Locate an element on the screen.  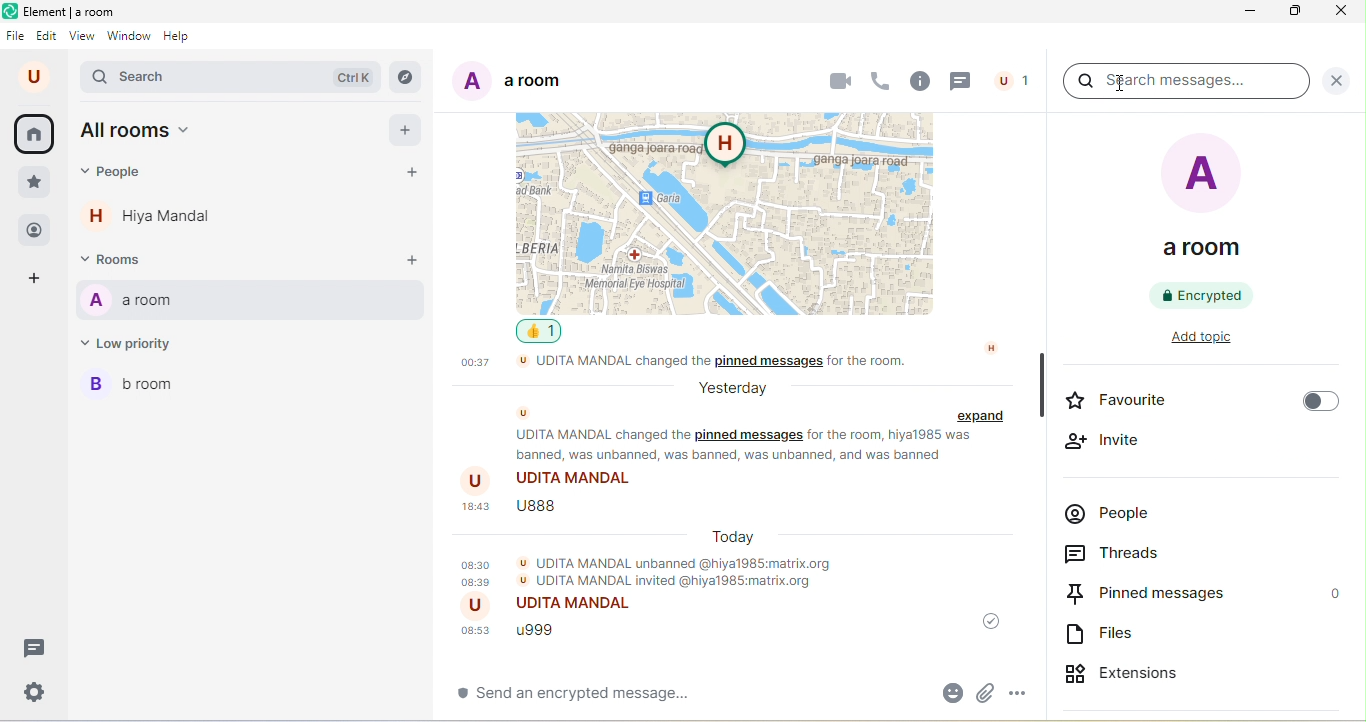
b room is located at coordinates (140, 389).